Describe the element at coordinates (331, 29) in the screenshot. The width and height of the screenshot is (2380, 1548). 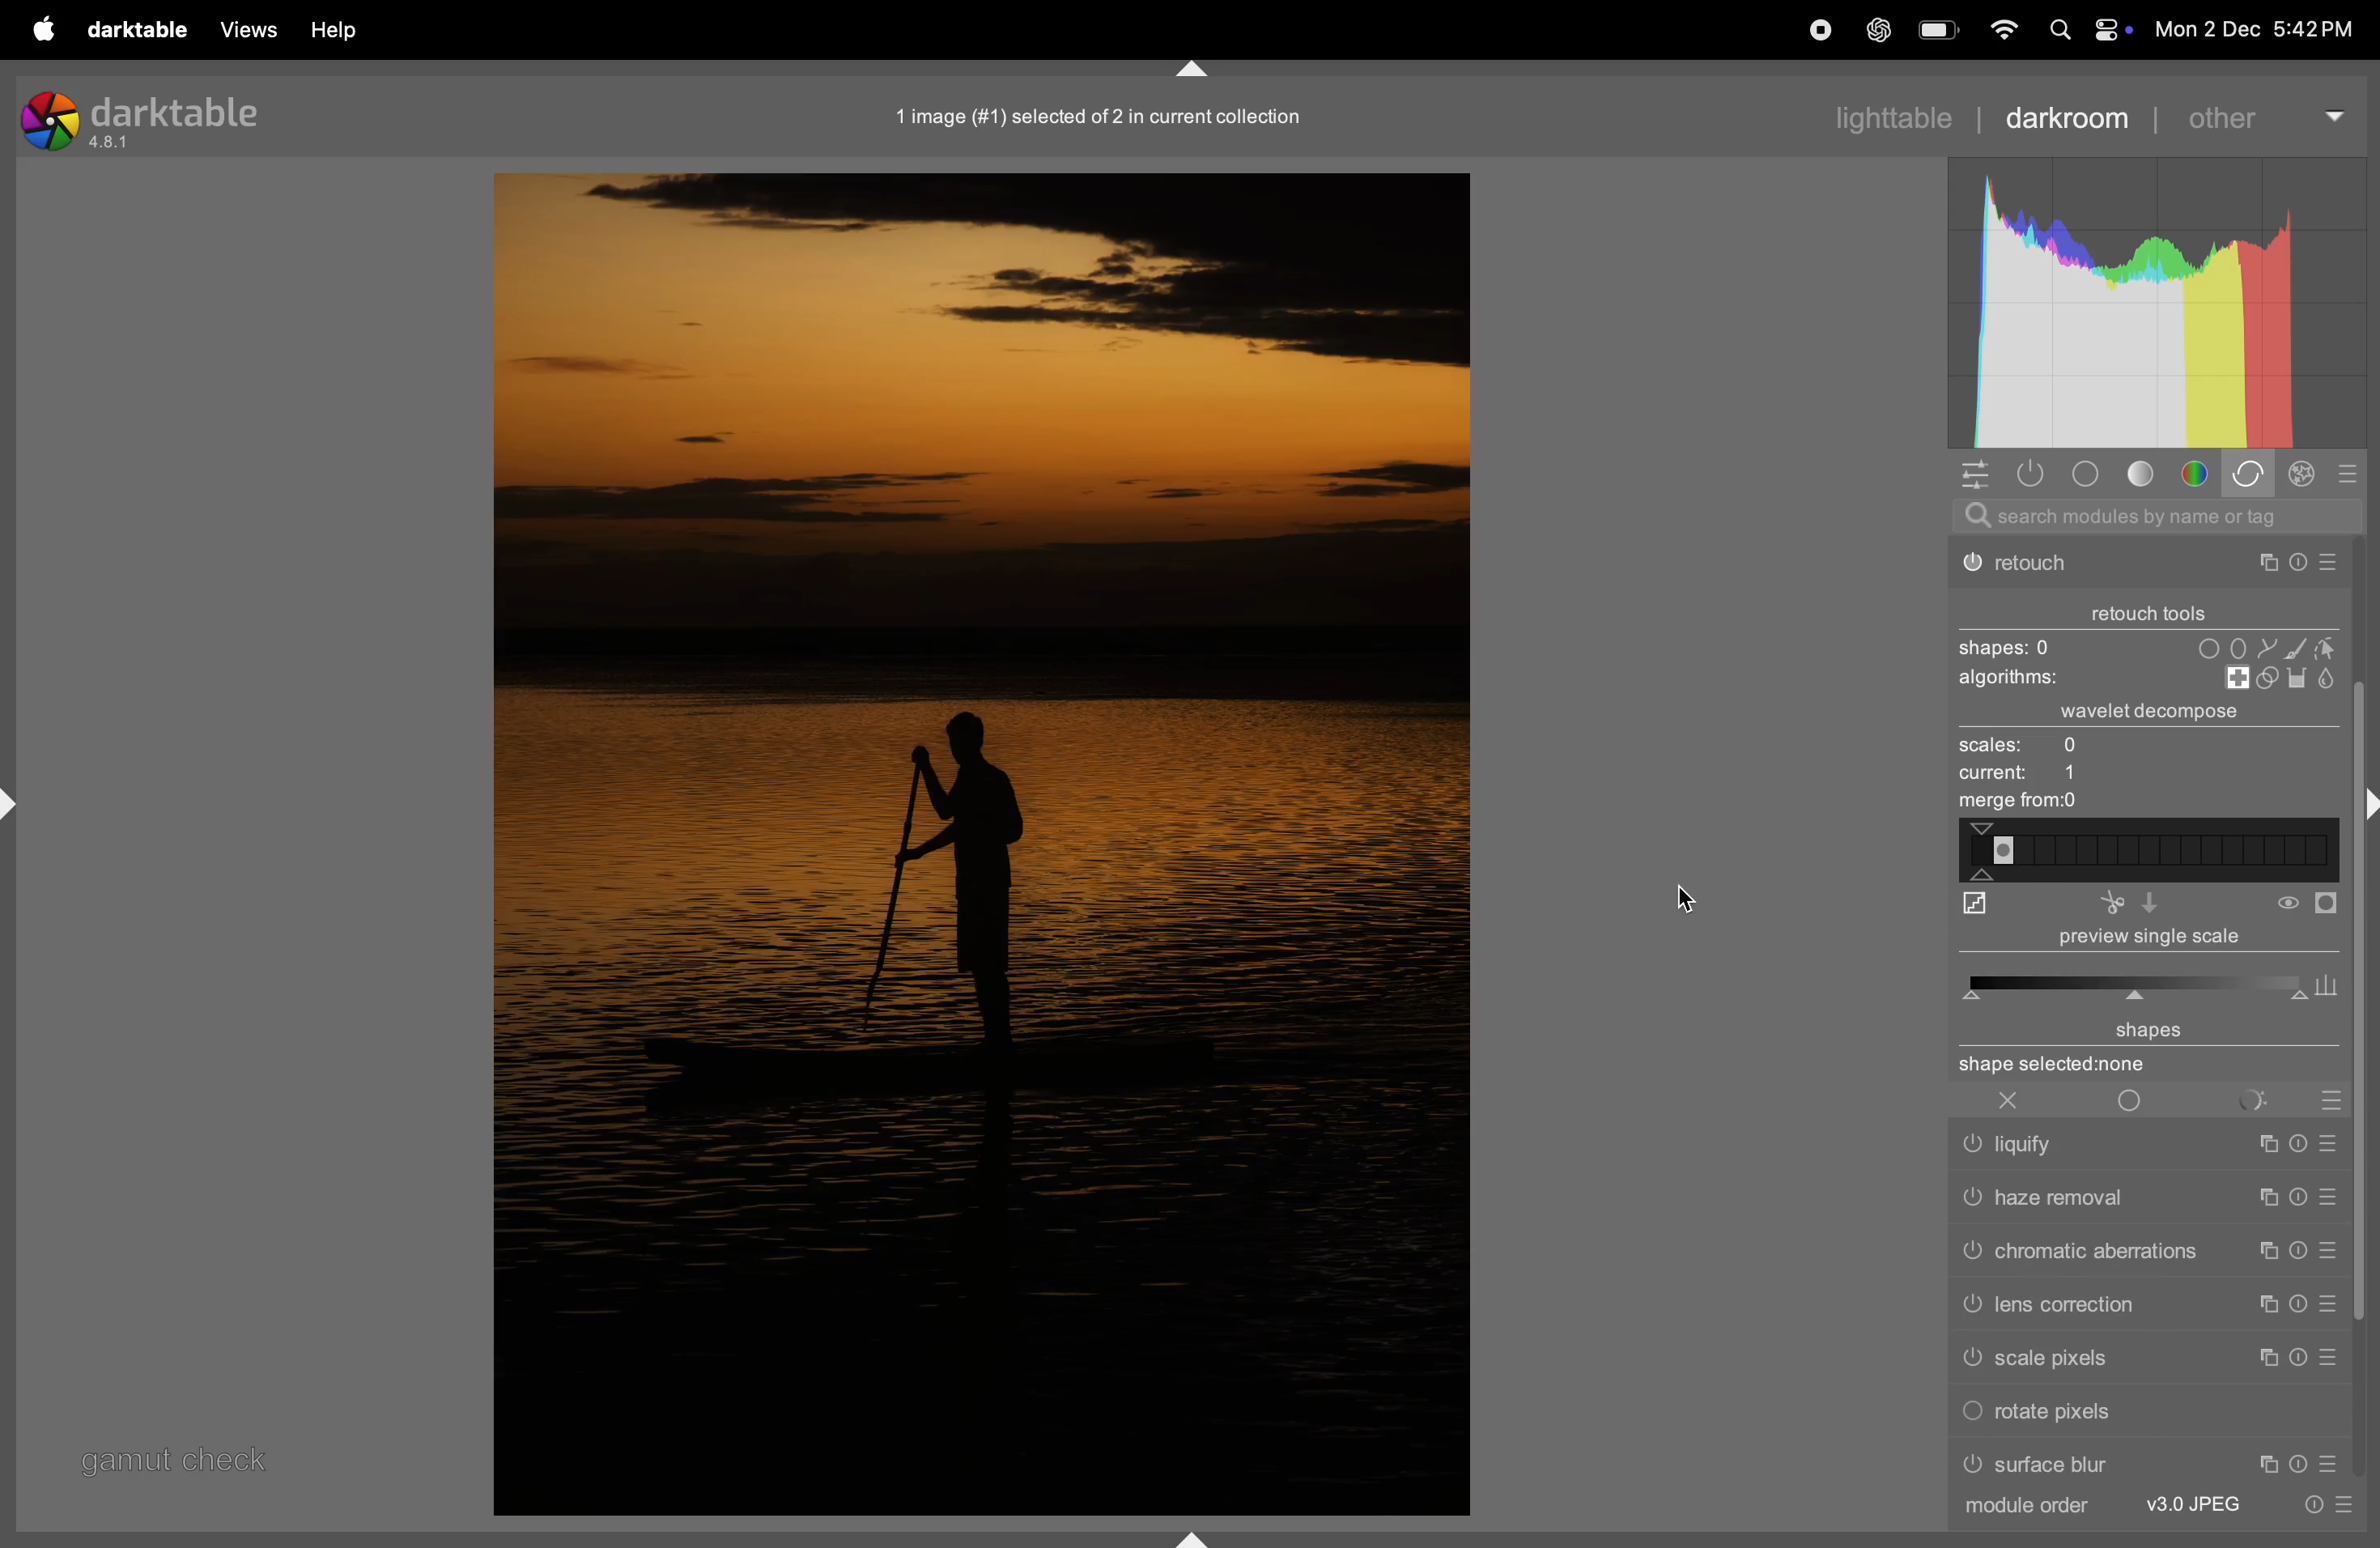
I see `help` at that location.